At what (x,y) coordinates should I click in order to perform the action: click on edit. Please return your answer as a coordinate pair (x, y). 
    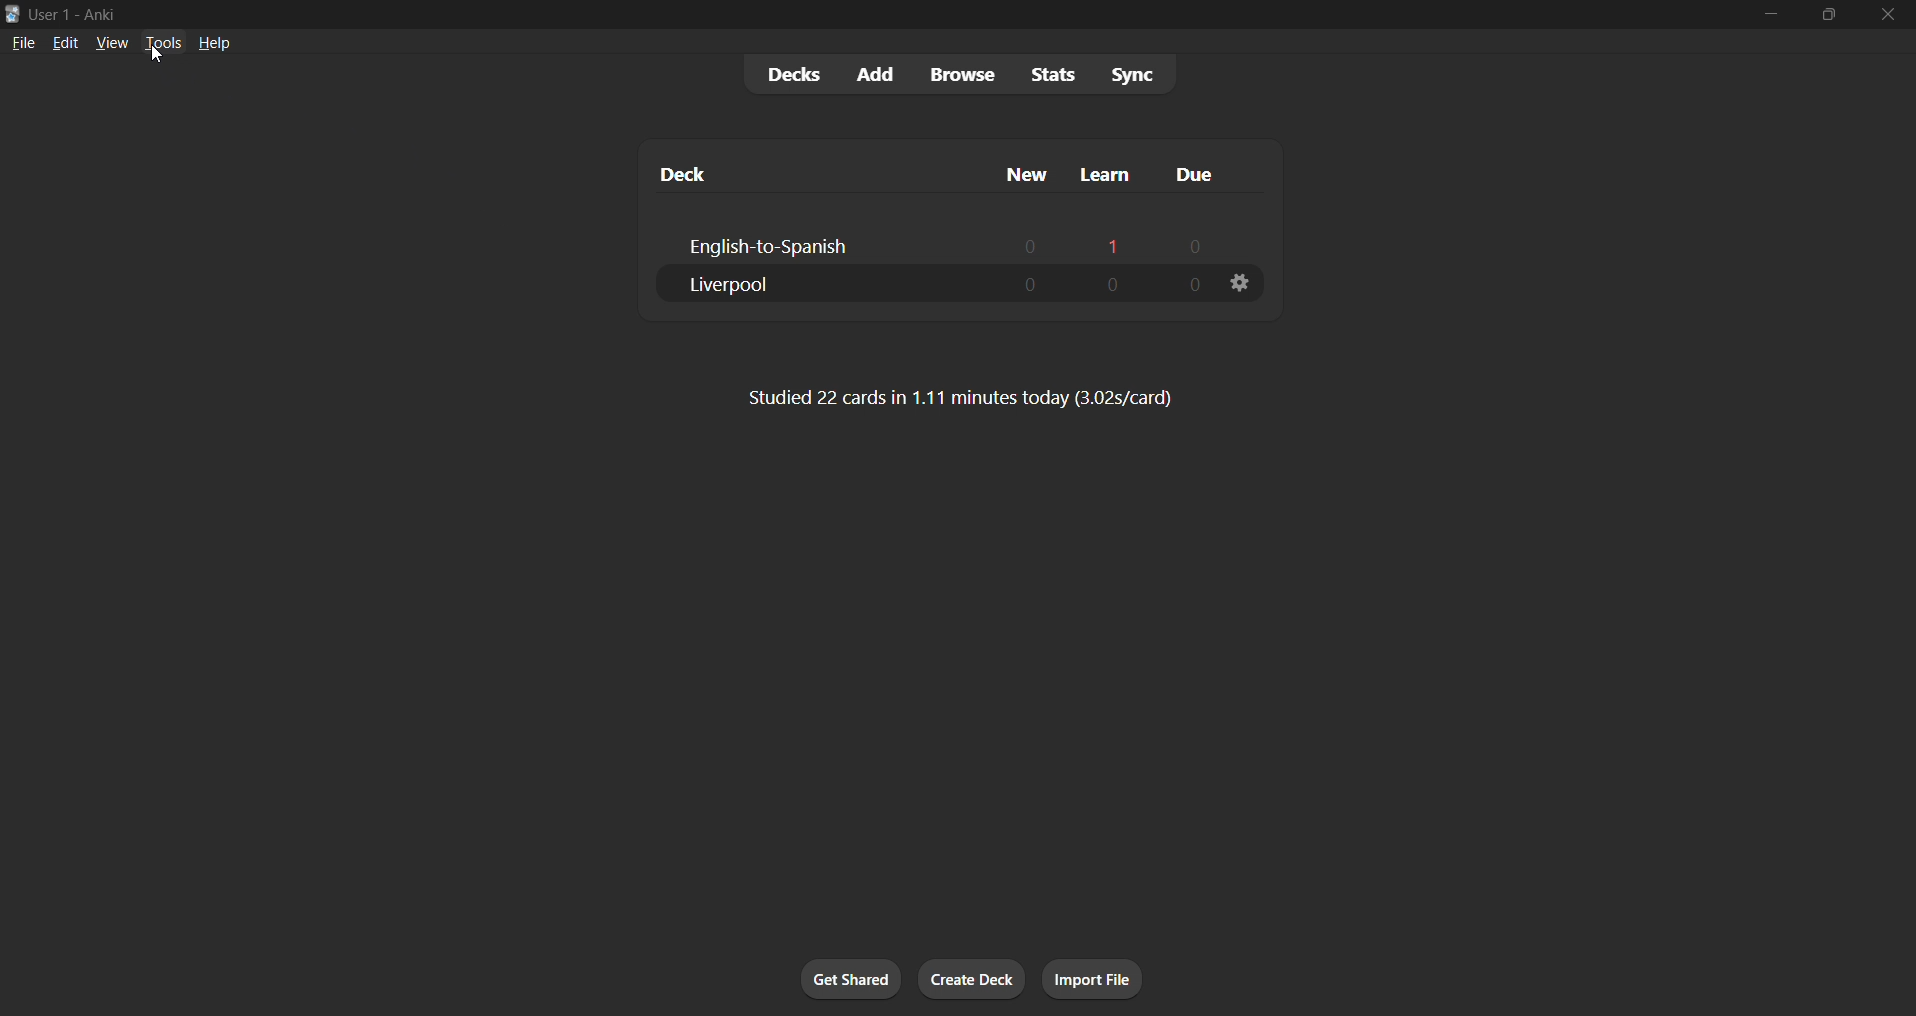
    Looking at the image, I should click on (59, 42).